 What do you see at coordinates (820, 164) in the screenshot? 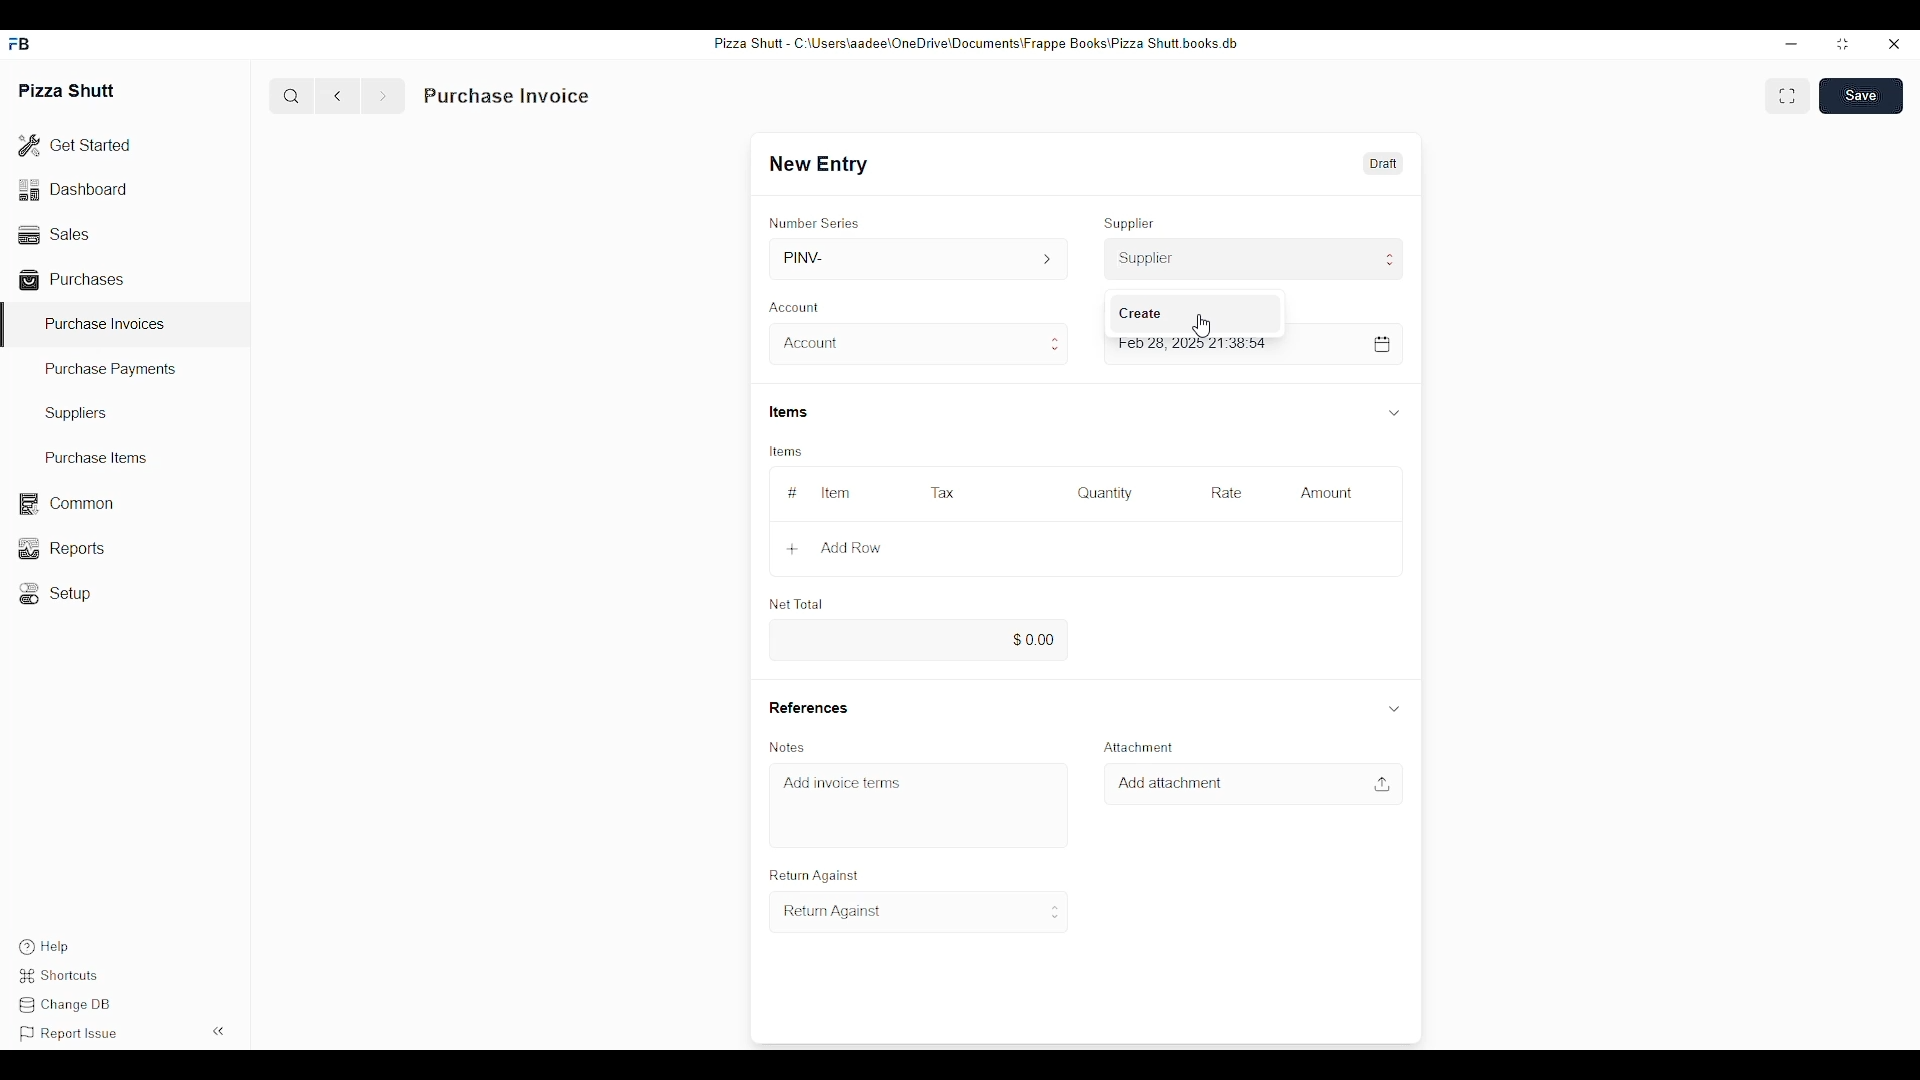
I see `New Entry` at bounding box center [820, 164].